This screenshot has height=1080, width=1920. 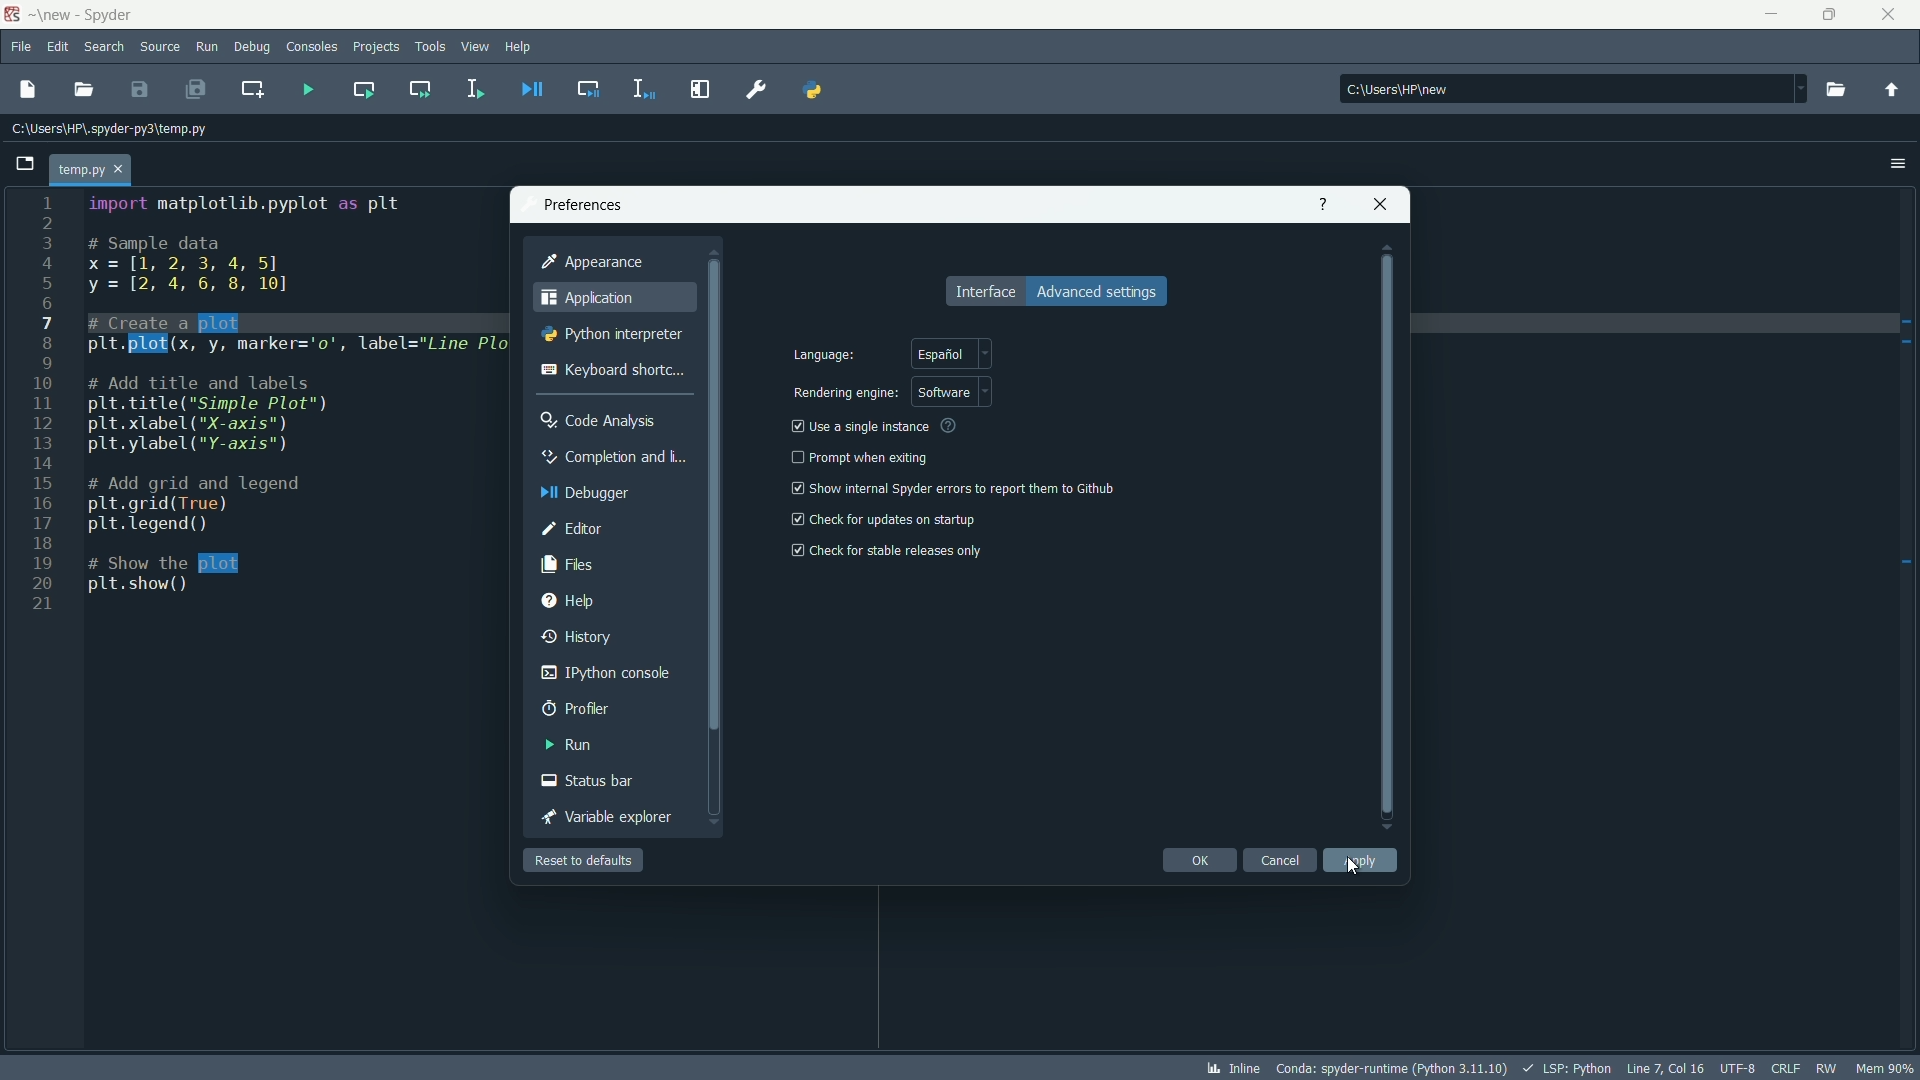 What do you see at coordinates (982, 291) in the screenshot?
I see `interface` at bounding box center [982, 291].